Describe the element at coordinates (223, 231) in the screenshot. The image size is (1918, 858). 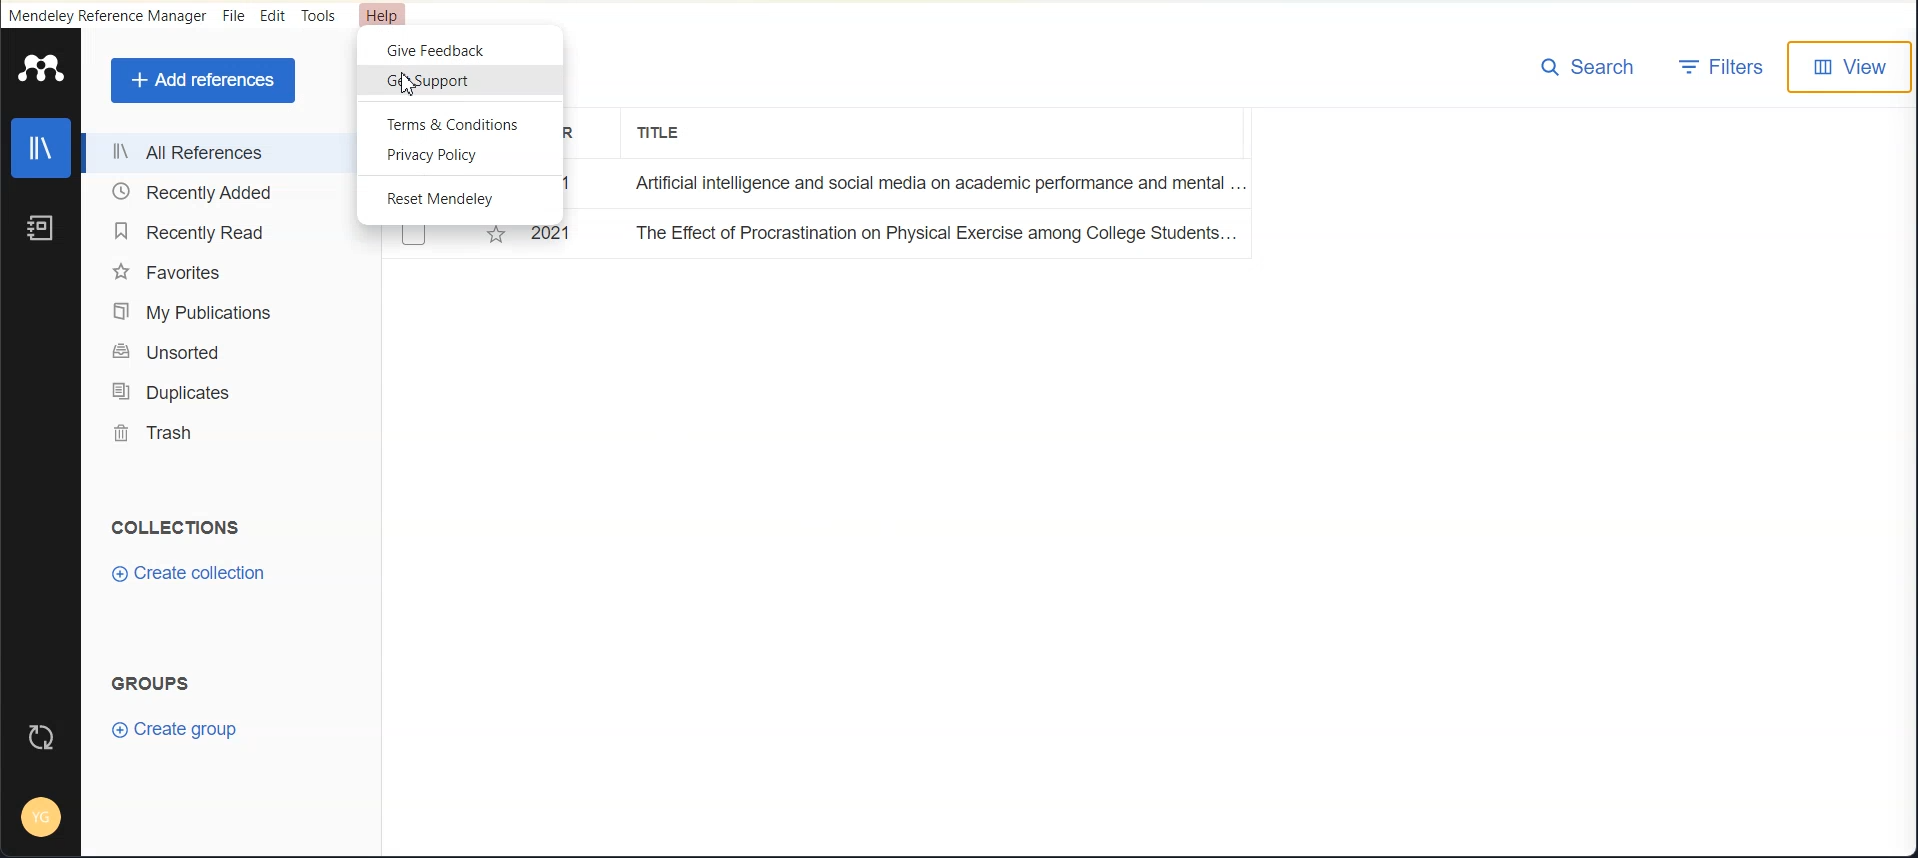
I see `Recently Read` at that location.